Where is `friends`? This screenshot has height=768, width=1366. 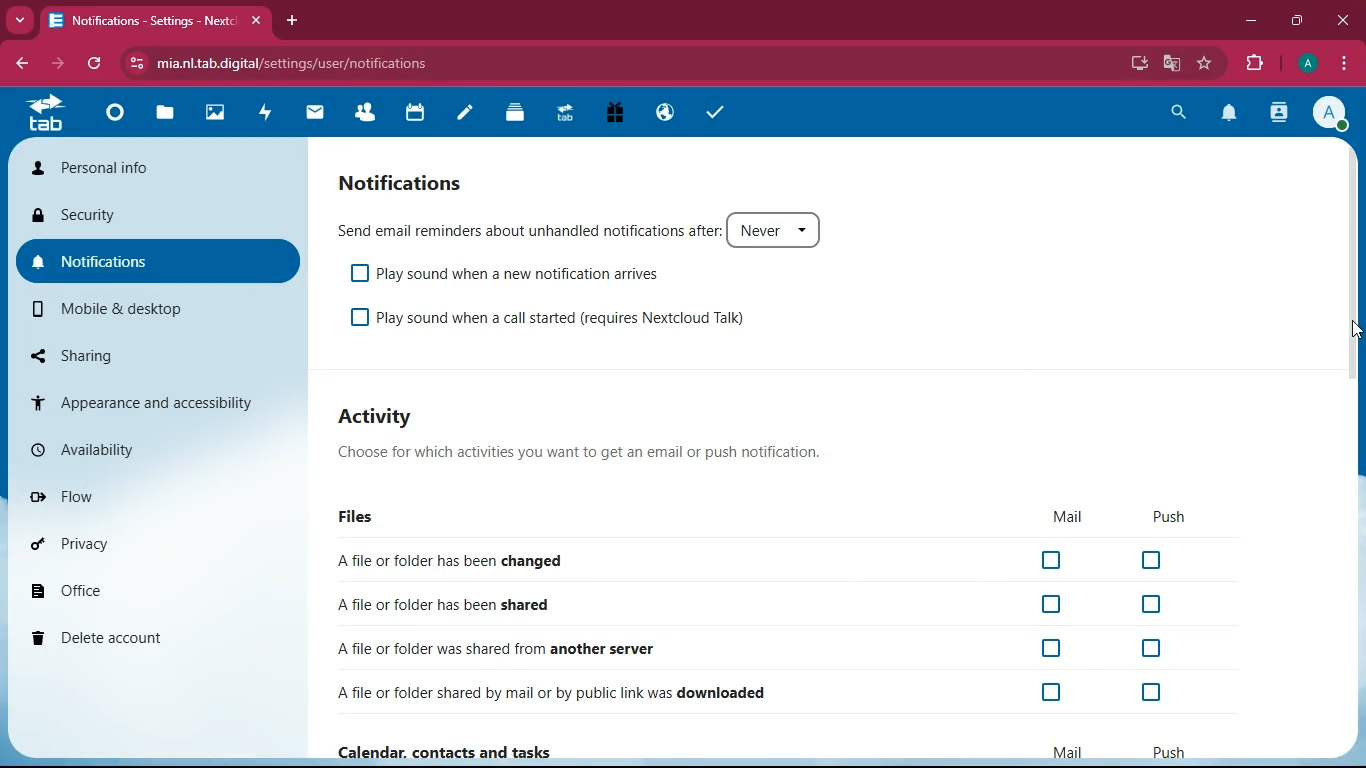 friends is located at coordinates (370, 112).